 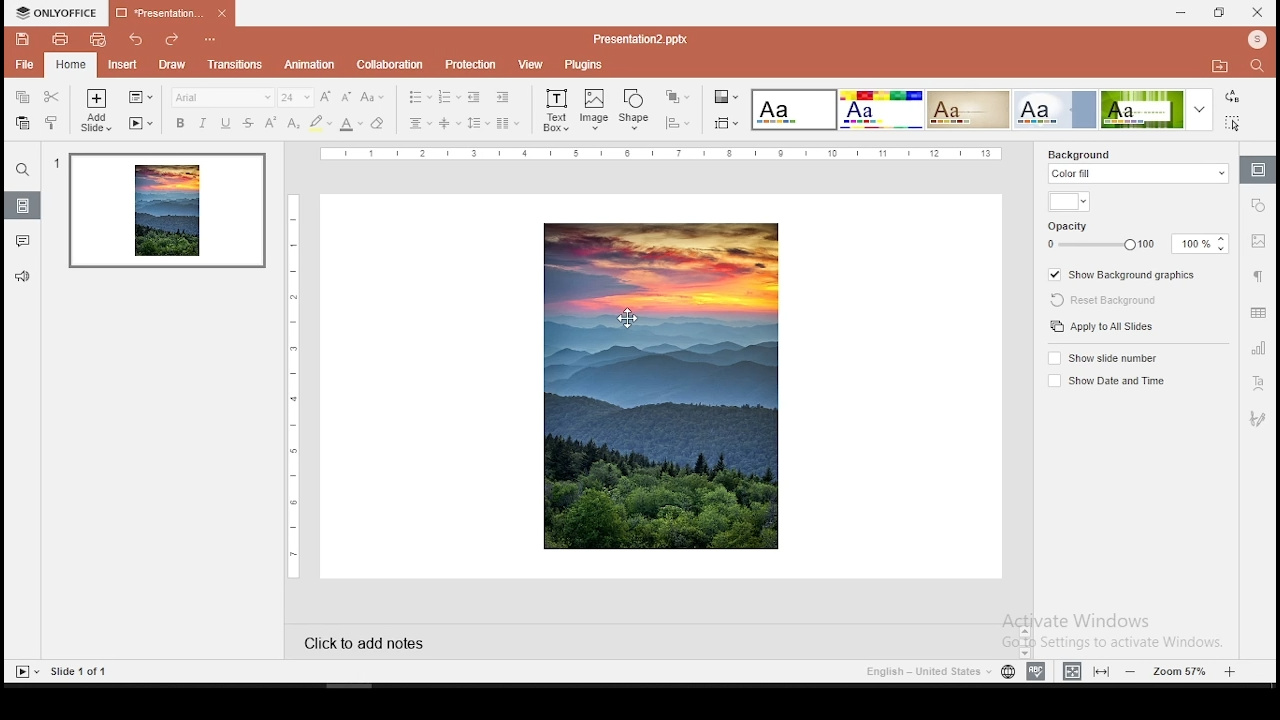 What do you see at coordinates (100, 40) in the screenshot?
I see `quick print` at bounding box center [100, 40].